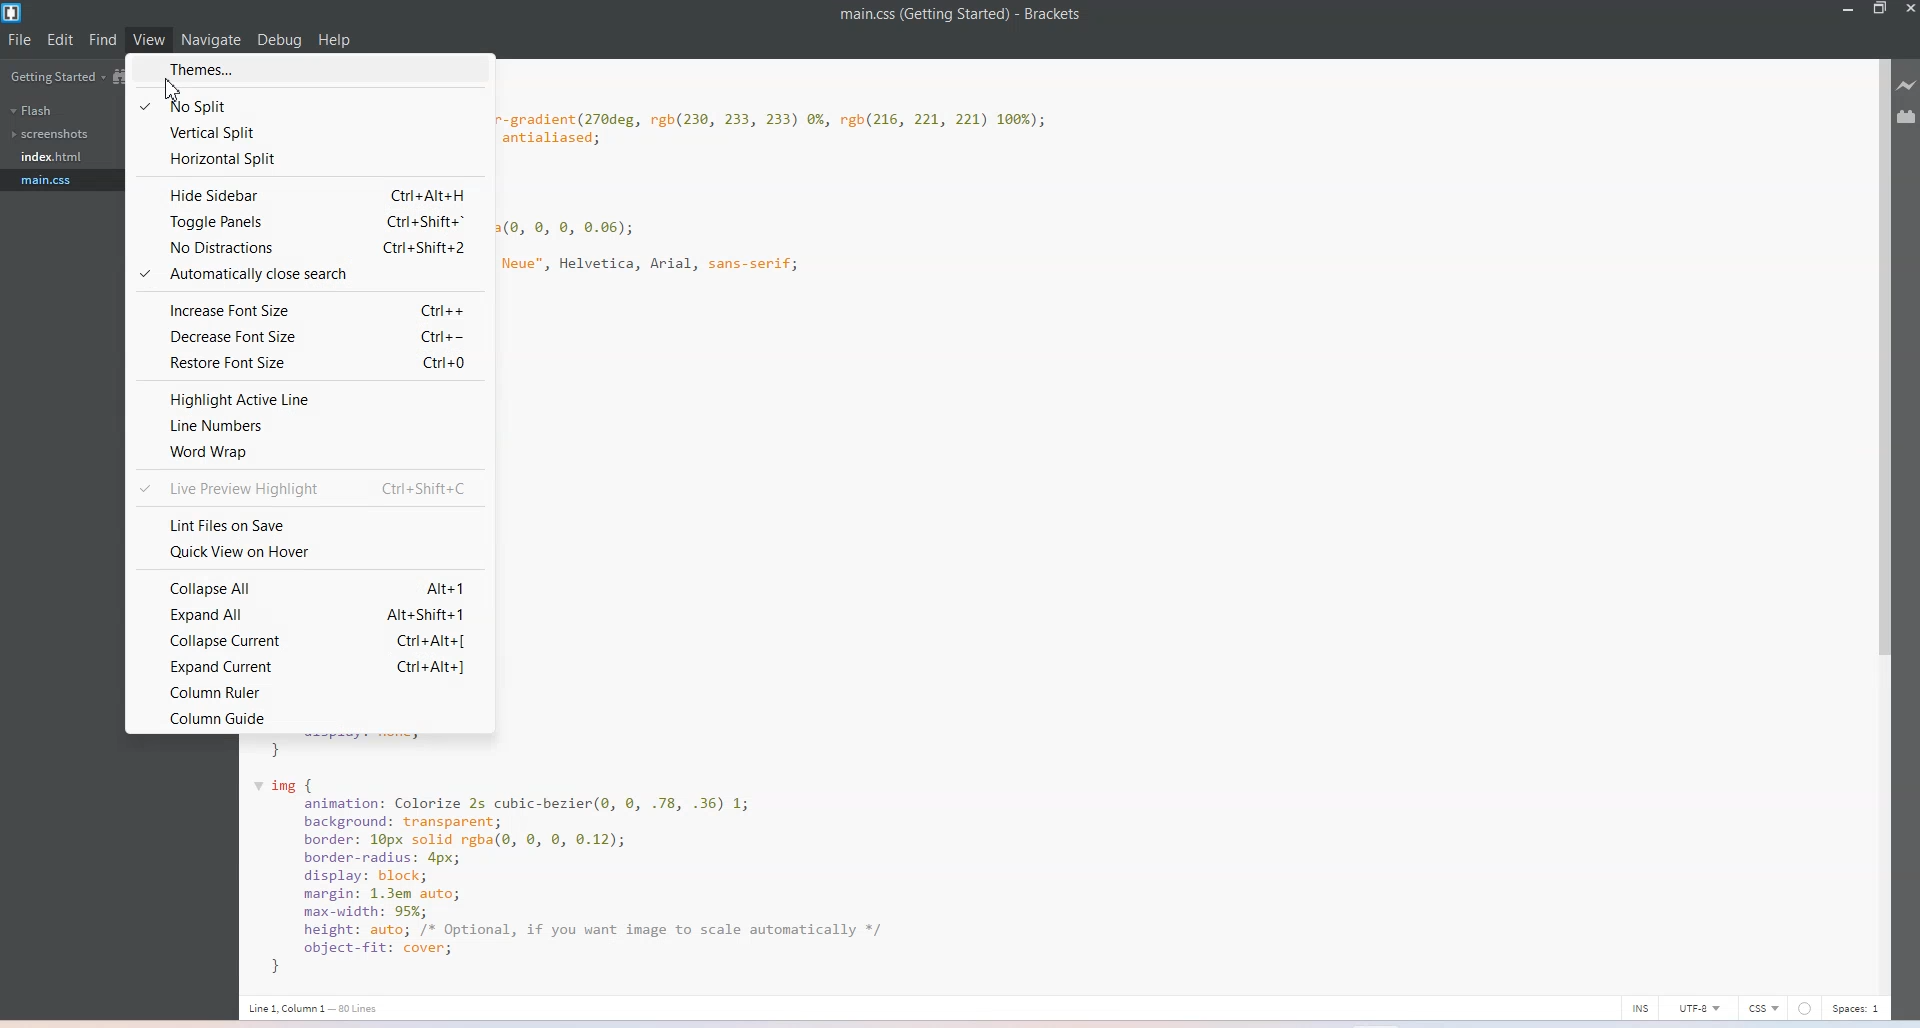 The width and height of the screenshot is (1920, 1028). What do you see at coordinates (311, 310) in the screenshot?
I see `Increase font size` at bounding box center [311, 310].